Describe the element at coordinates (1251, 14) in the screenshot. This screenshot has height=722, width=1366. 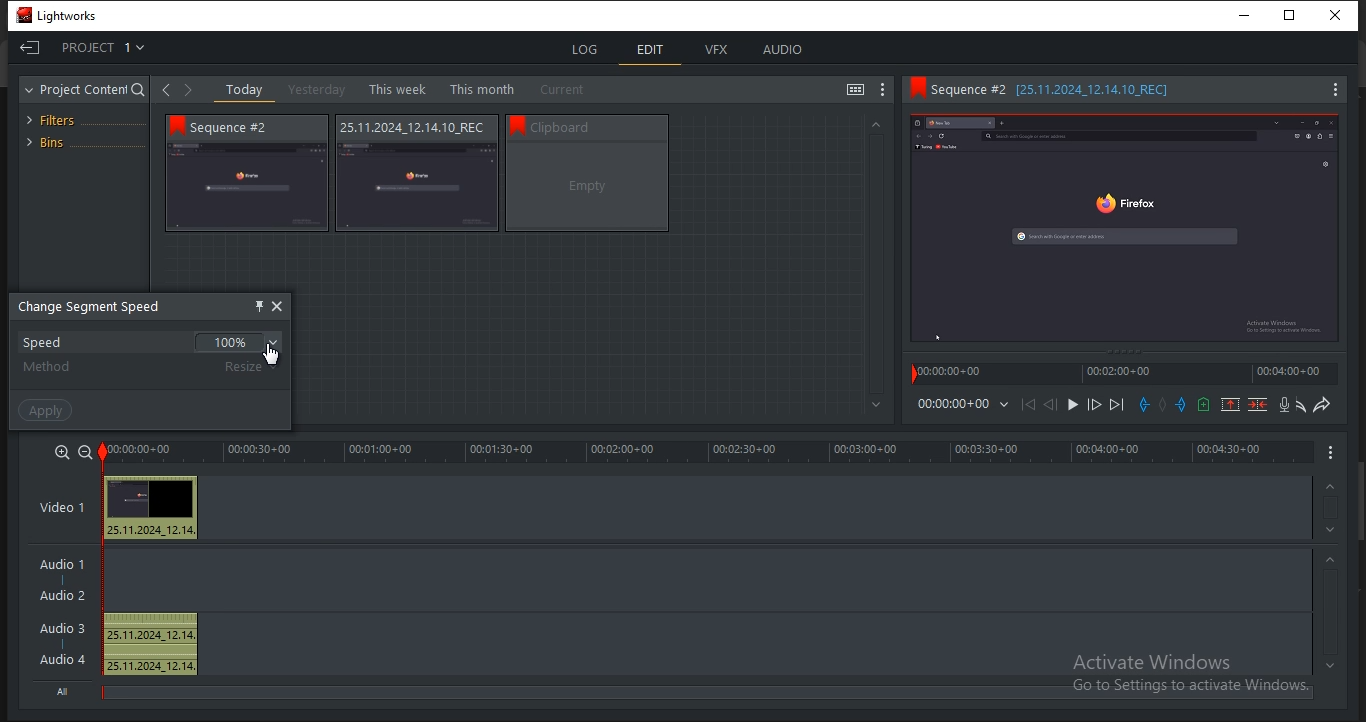
I see `minimize` at that location.